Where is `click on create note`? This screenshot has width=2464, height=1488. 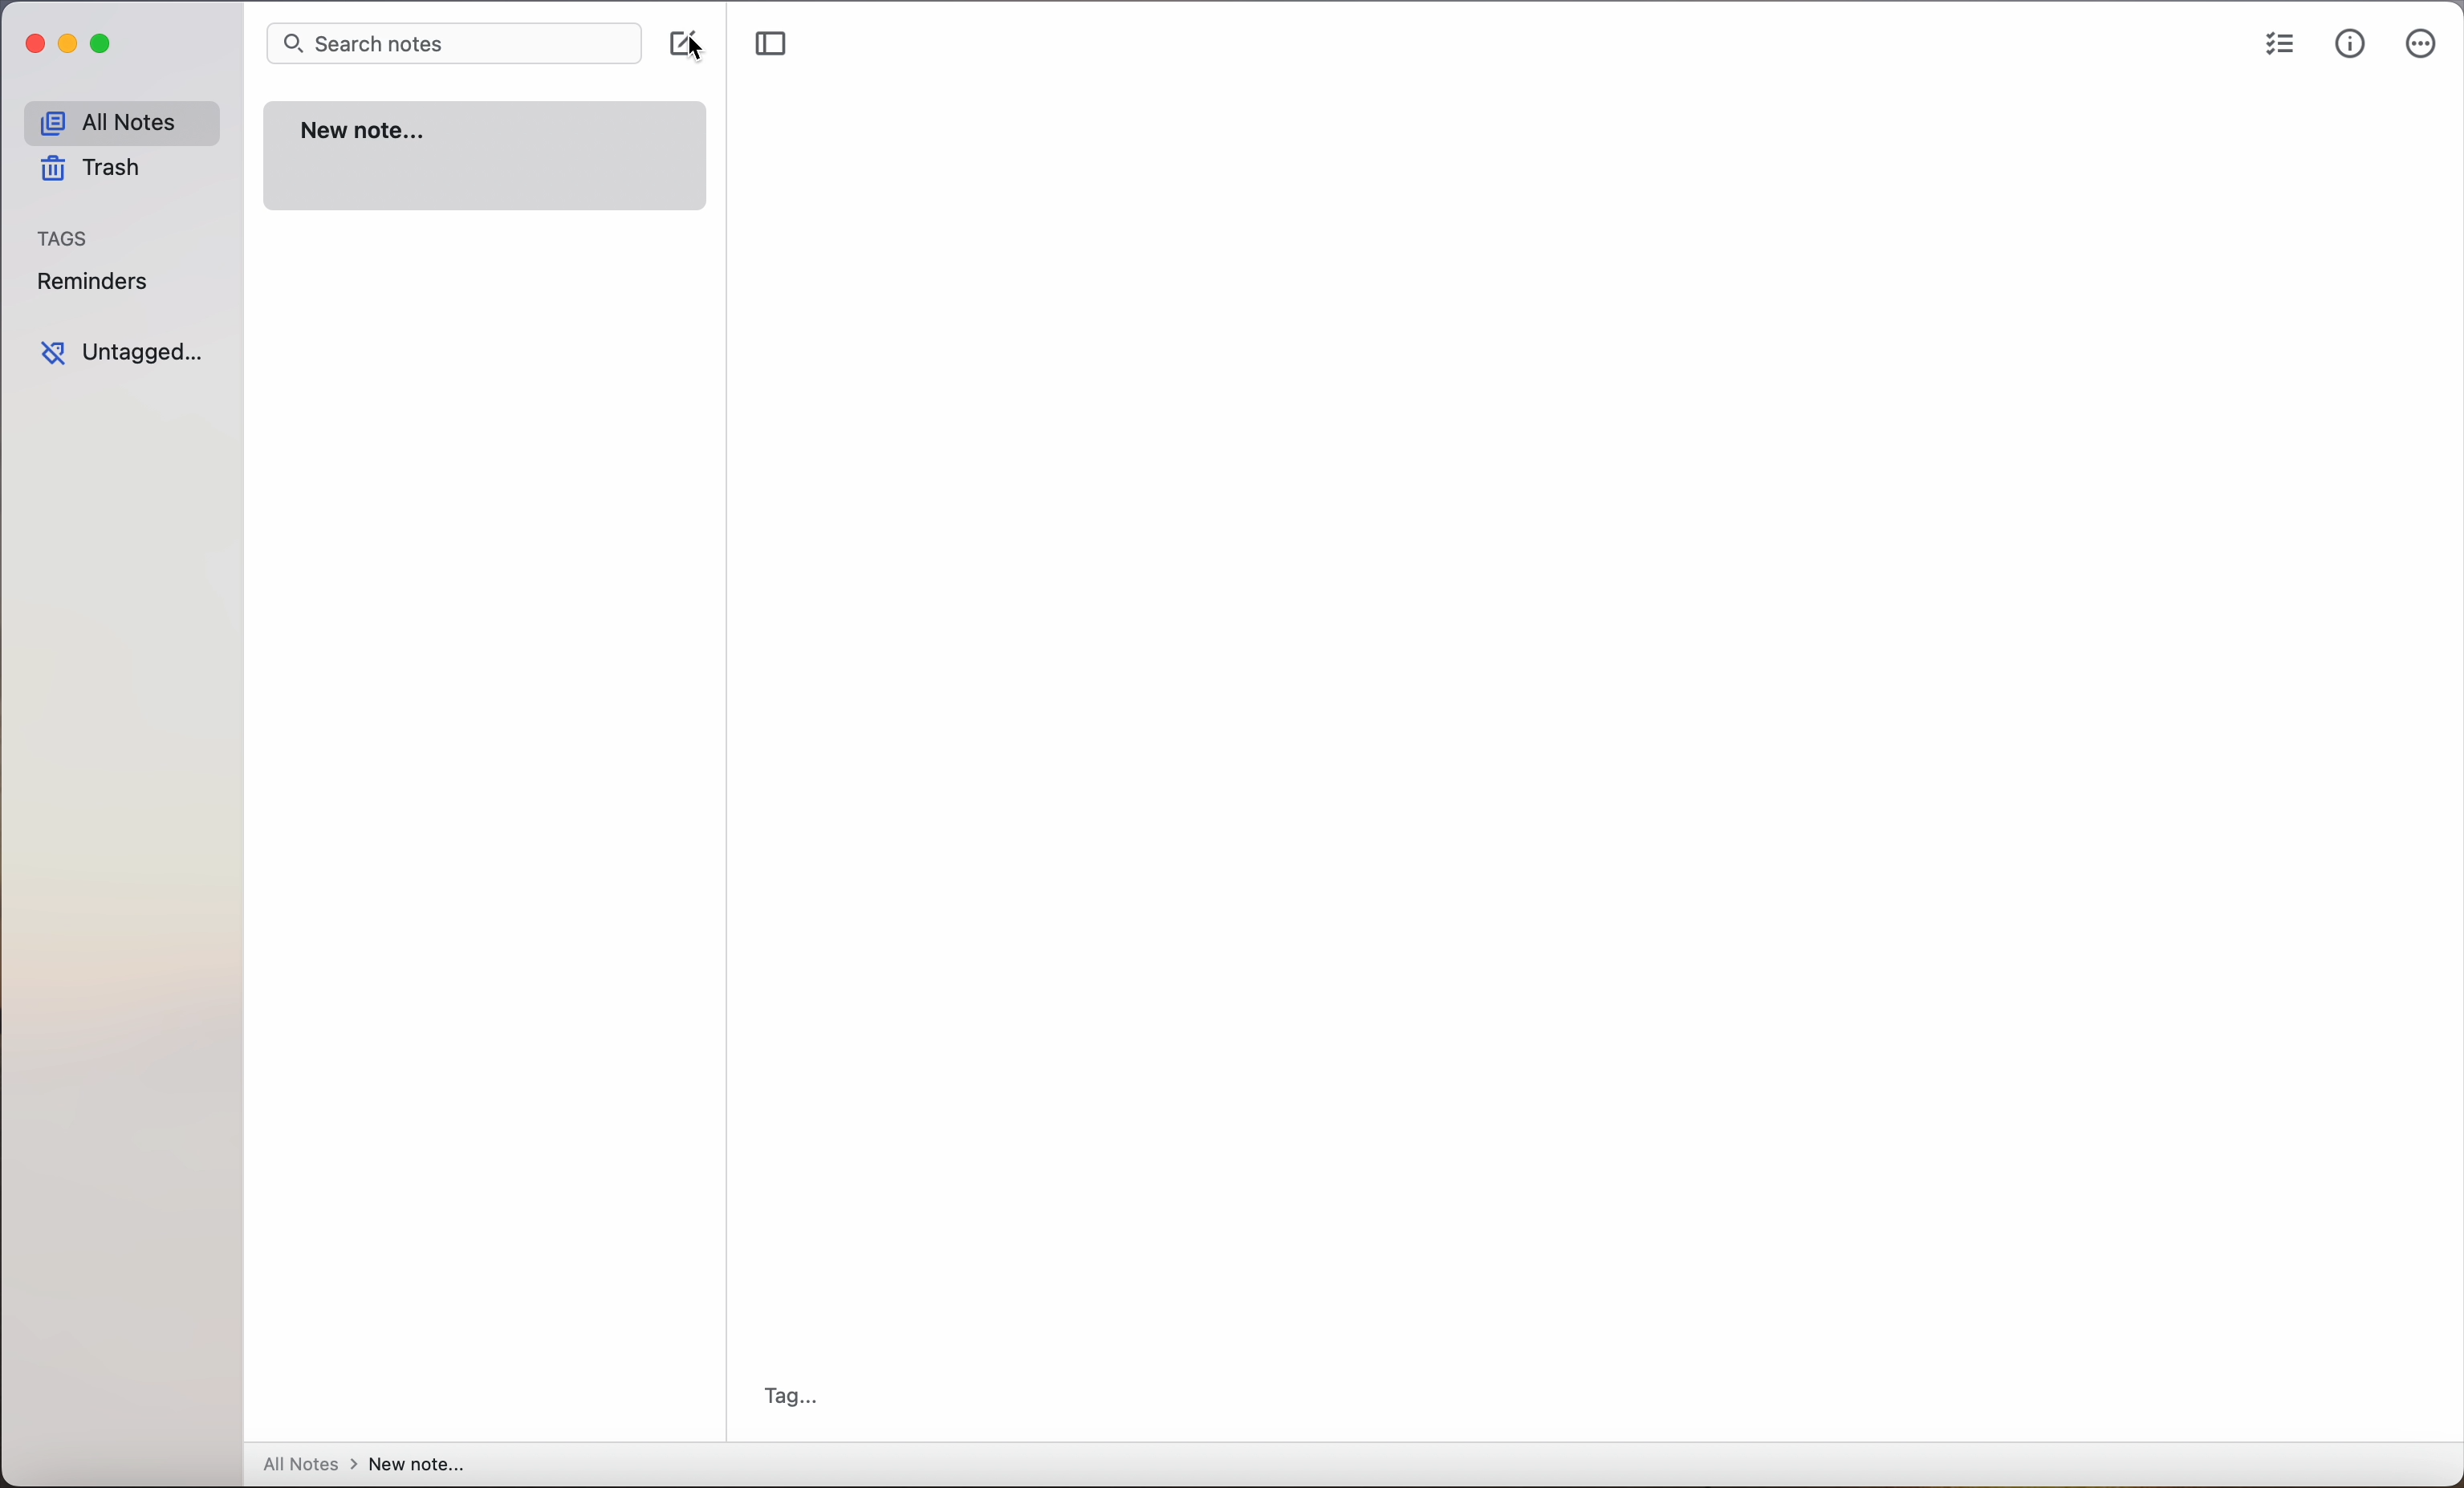
click on create note is located at coordinates (681, 45).